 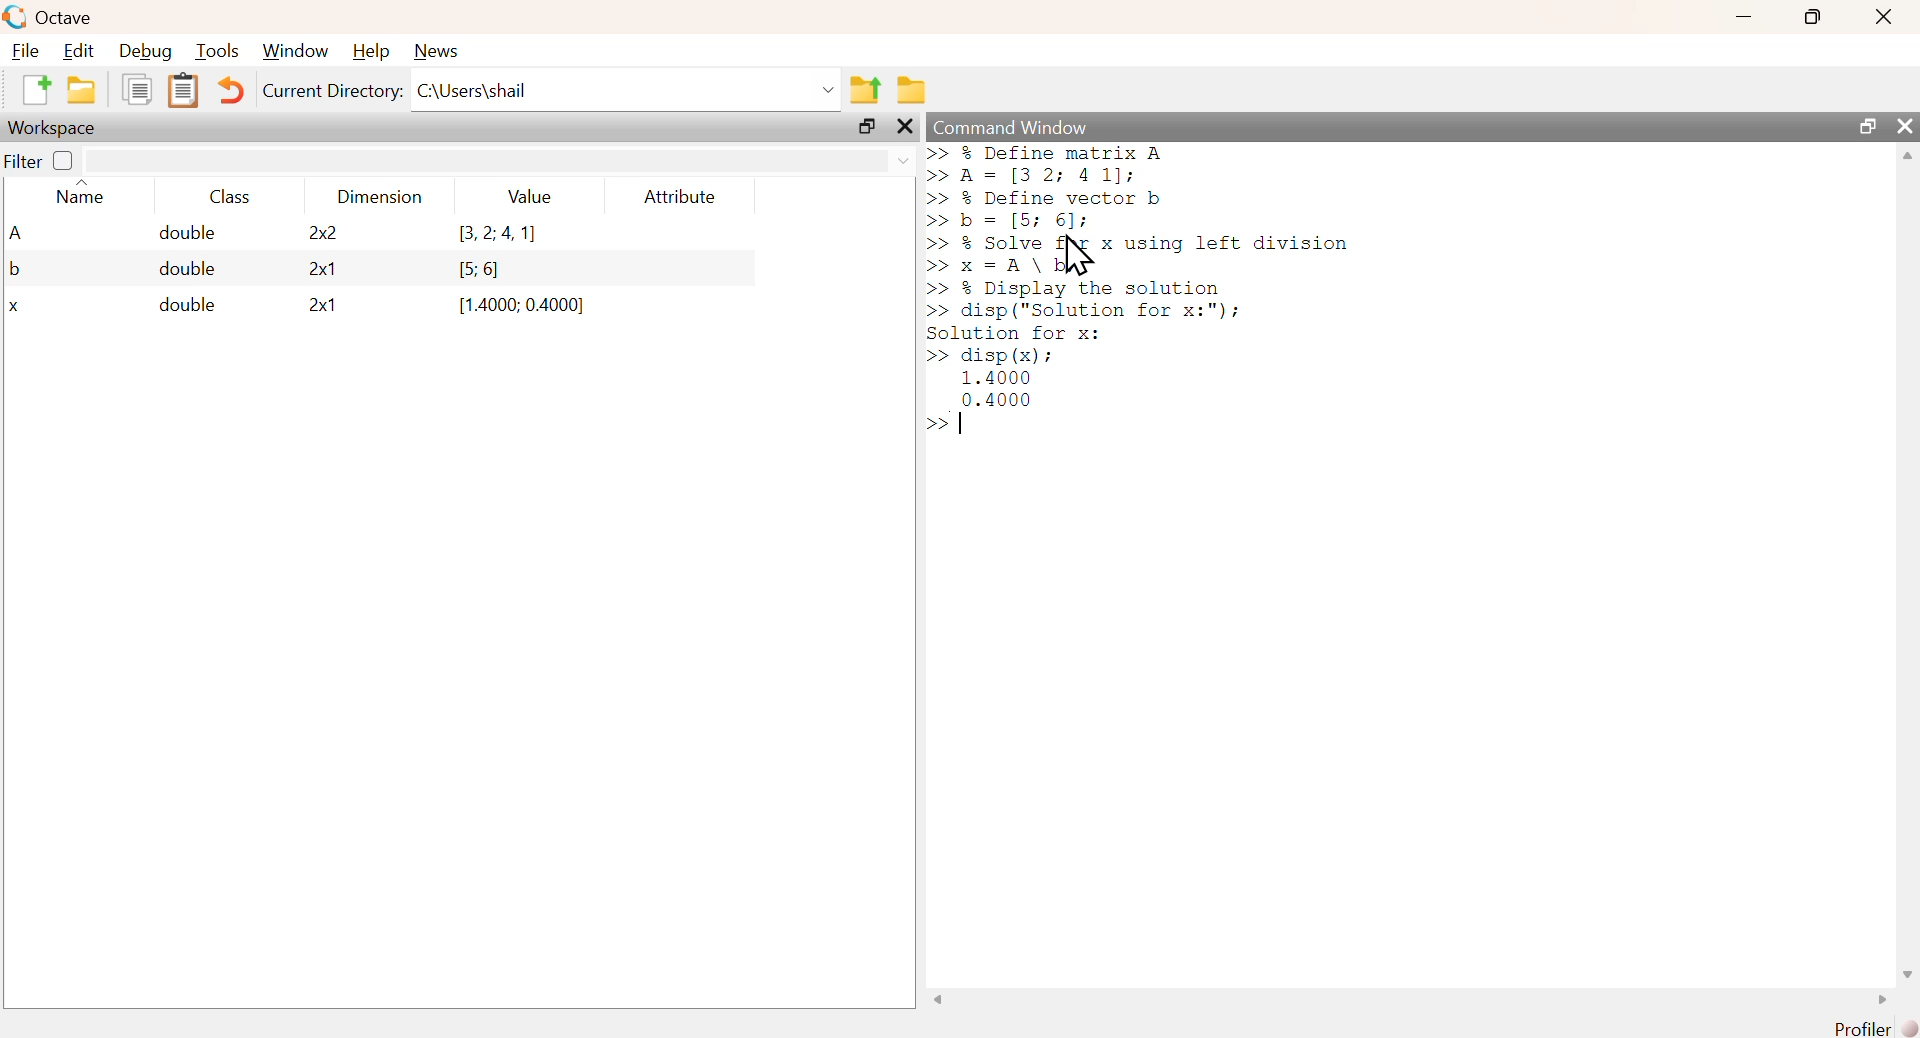 What do you see at coordinates (1741, 19) in the screenshot?
I see `minimize` at bounding box center [1741, 19].